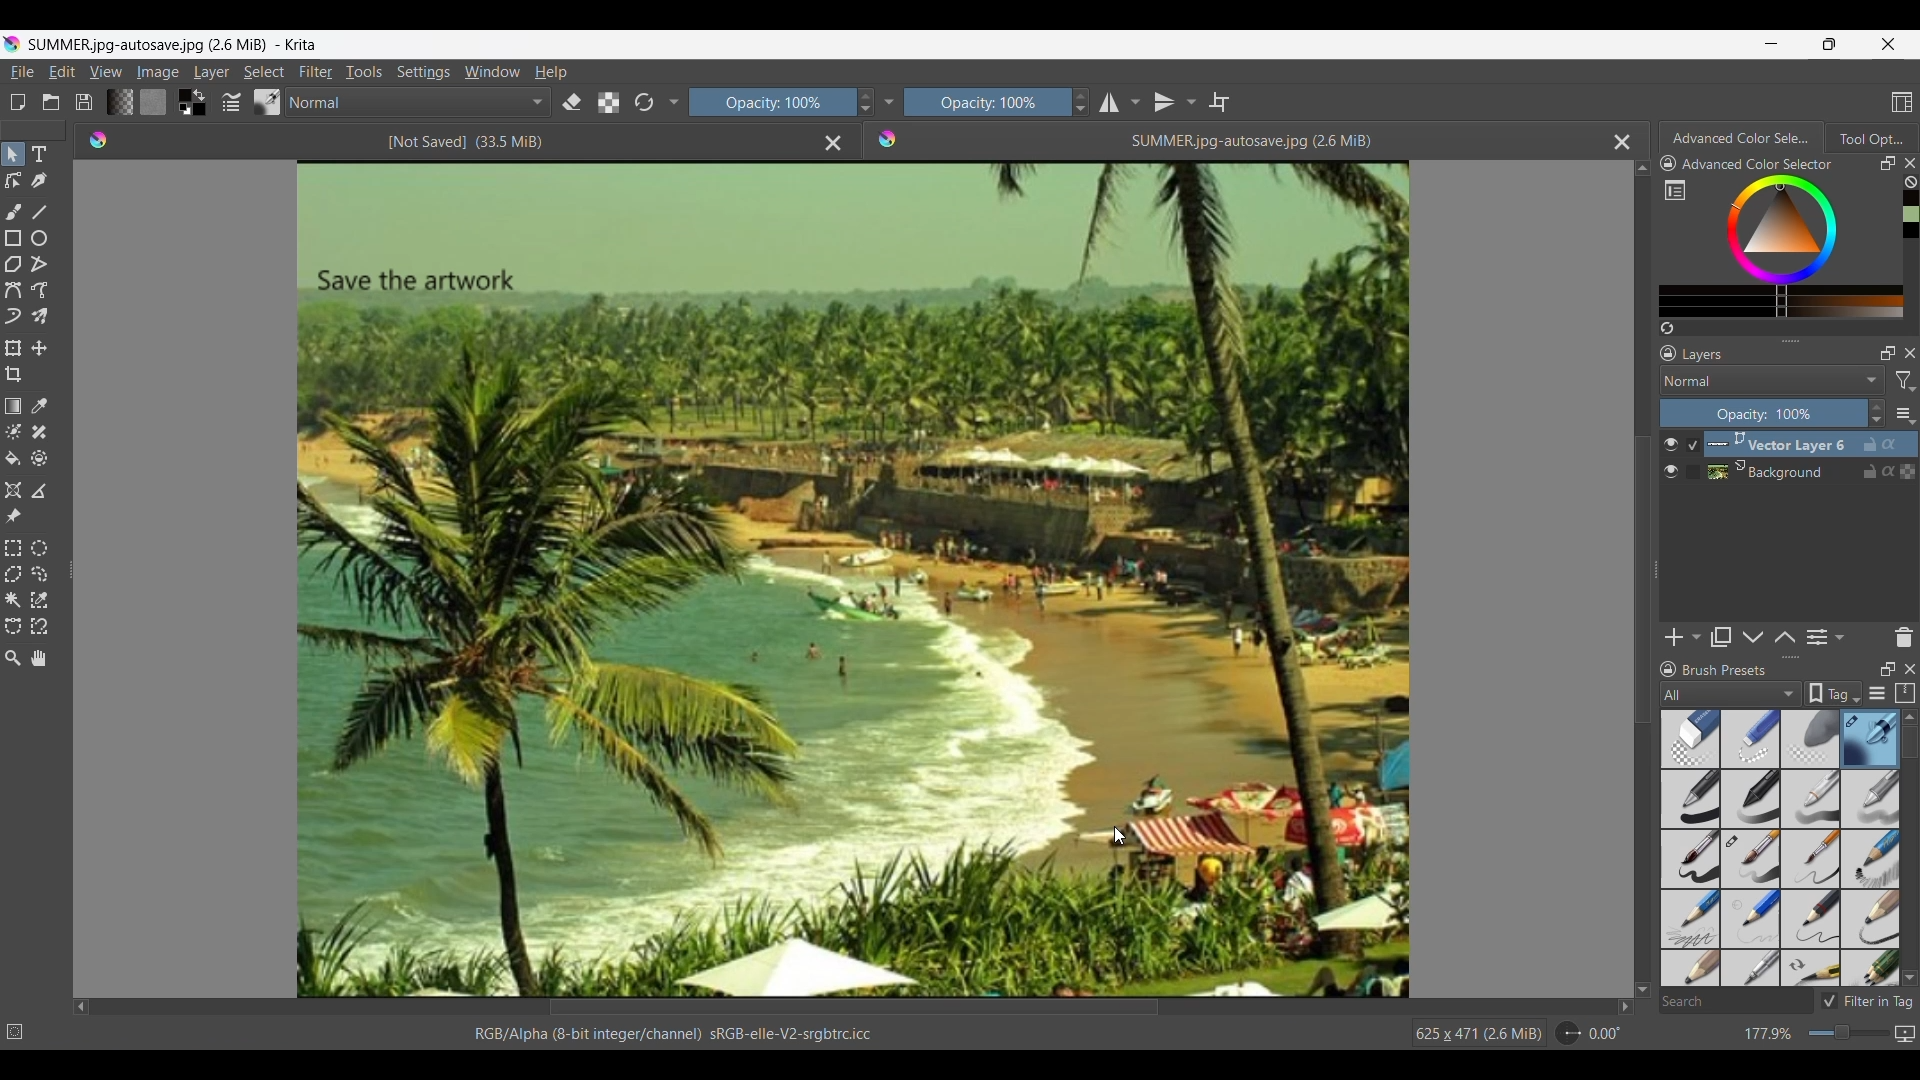  What do you see at coordinates (153, 101) in the screenshot?
I see `Fill patterns` at bounding box center [153, 101].